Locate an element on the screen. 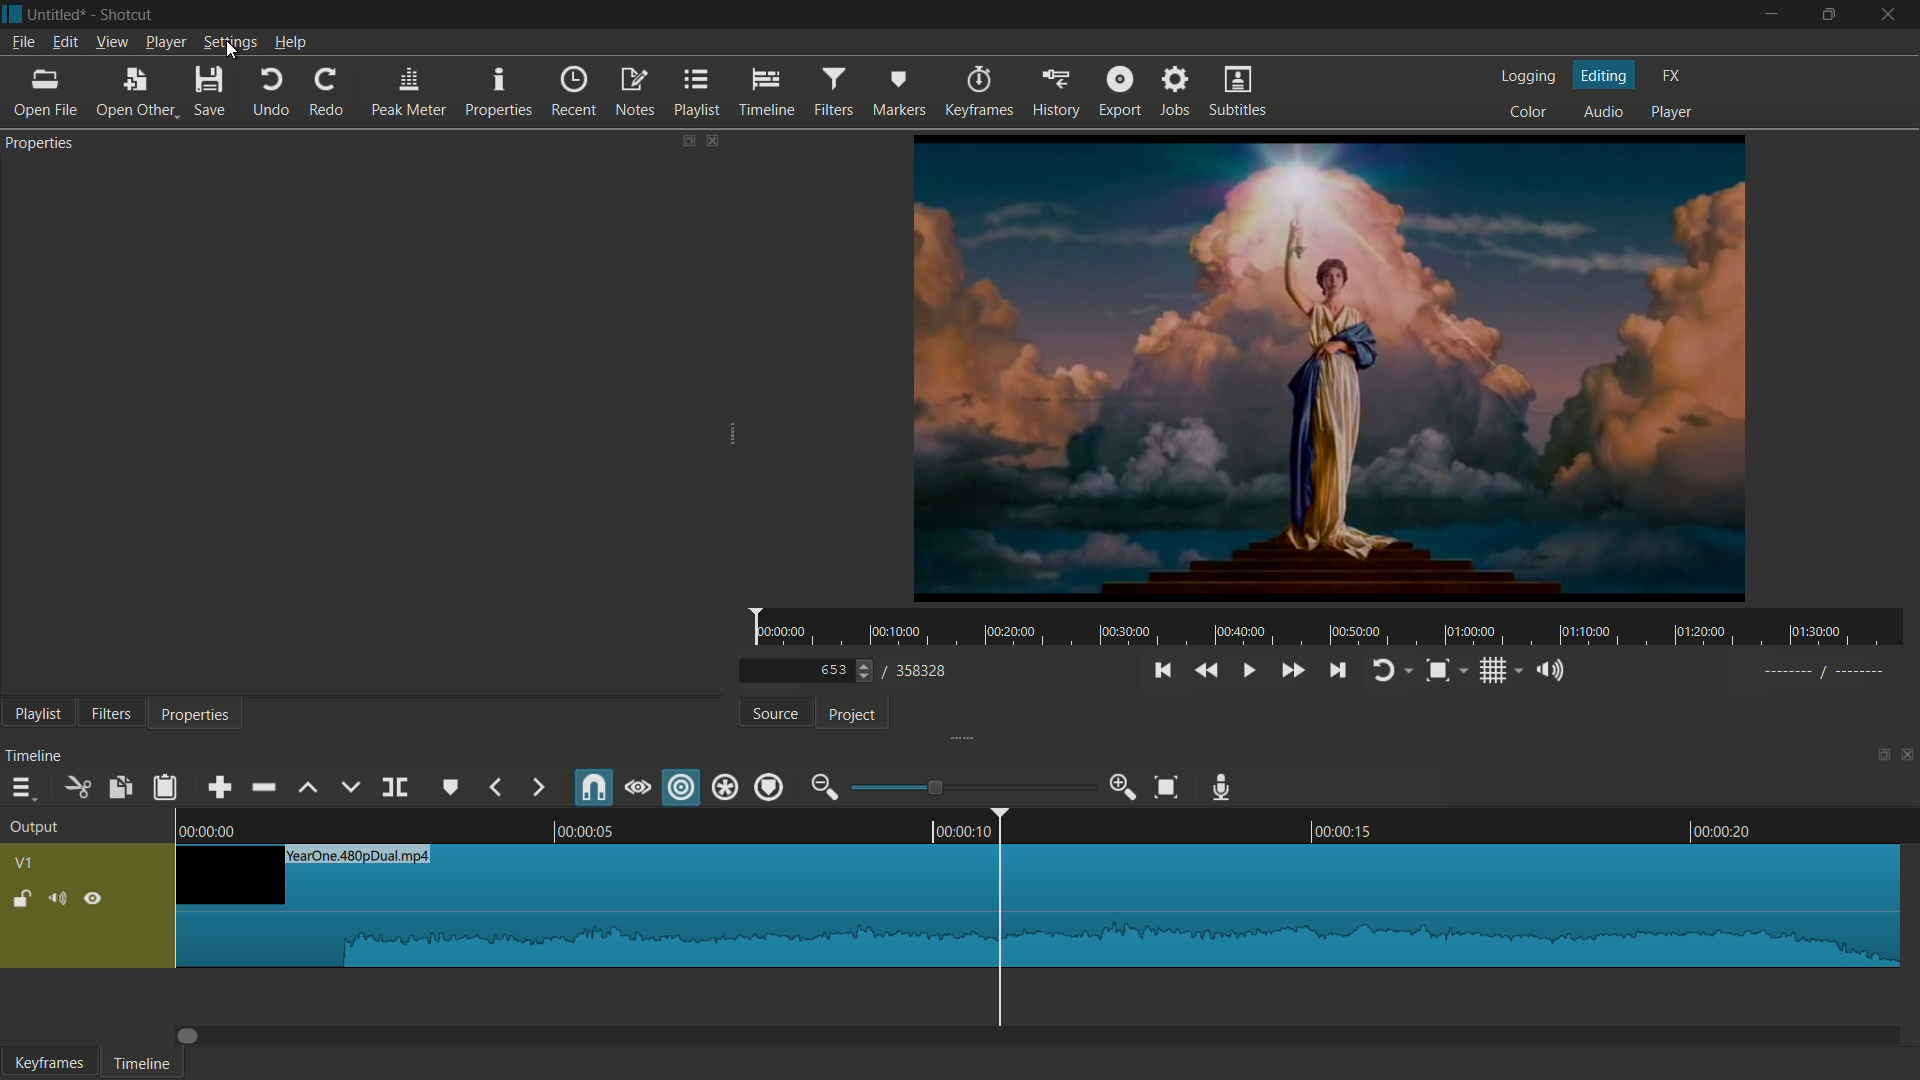 This screenshot has width=1920, height=1080. ripple markers is located at coordinates (771, 788).